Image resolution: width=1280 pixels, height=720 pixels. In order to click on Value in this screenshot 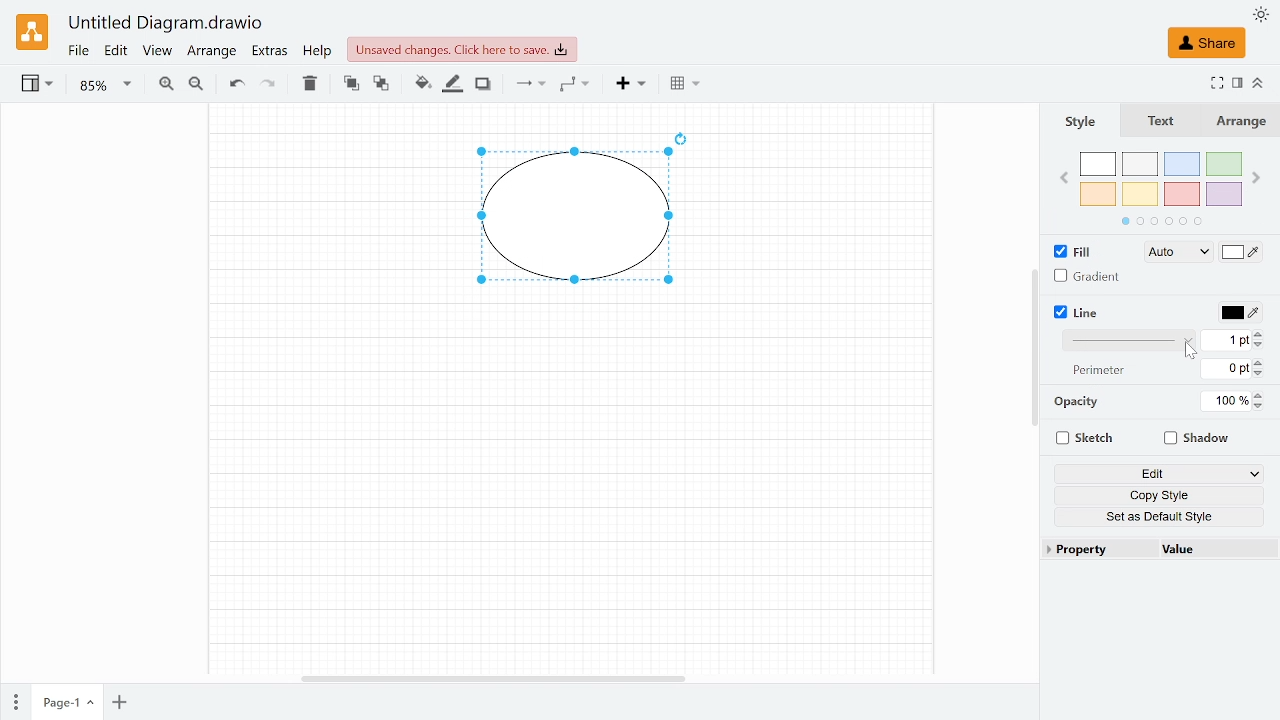, I will do `click(1207, 550)`.